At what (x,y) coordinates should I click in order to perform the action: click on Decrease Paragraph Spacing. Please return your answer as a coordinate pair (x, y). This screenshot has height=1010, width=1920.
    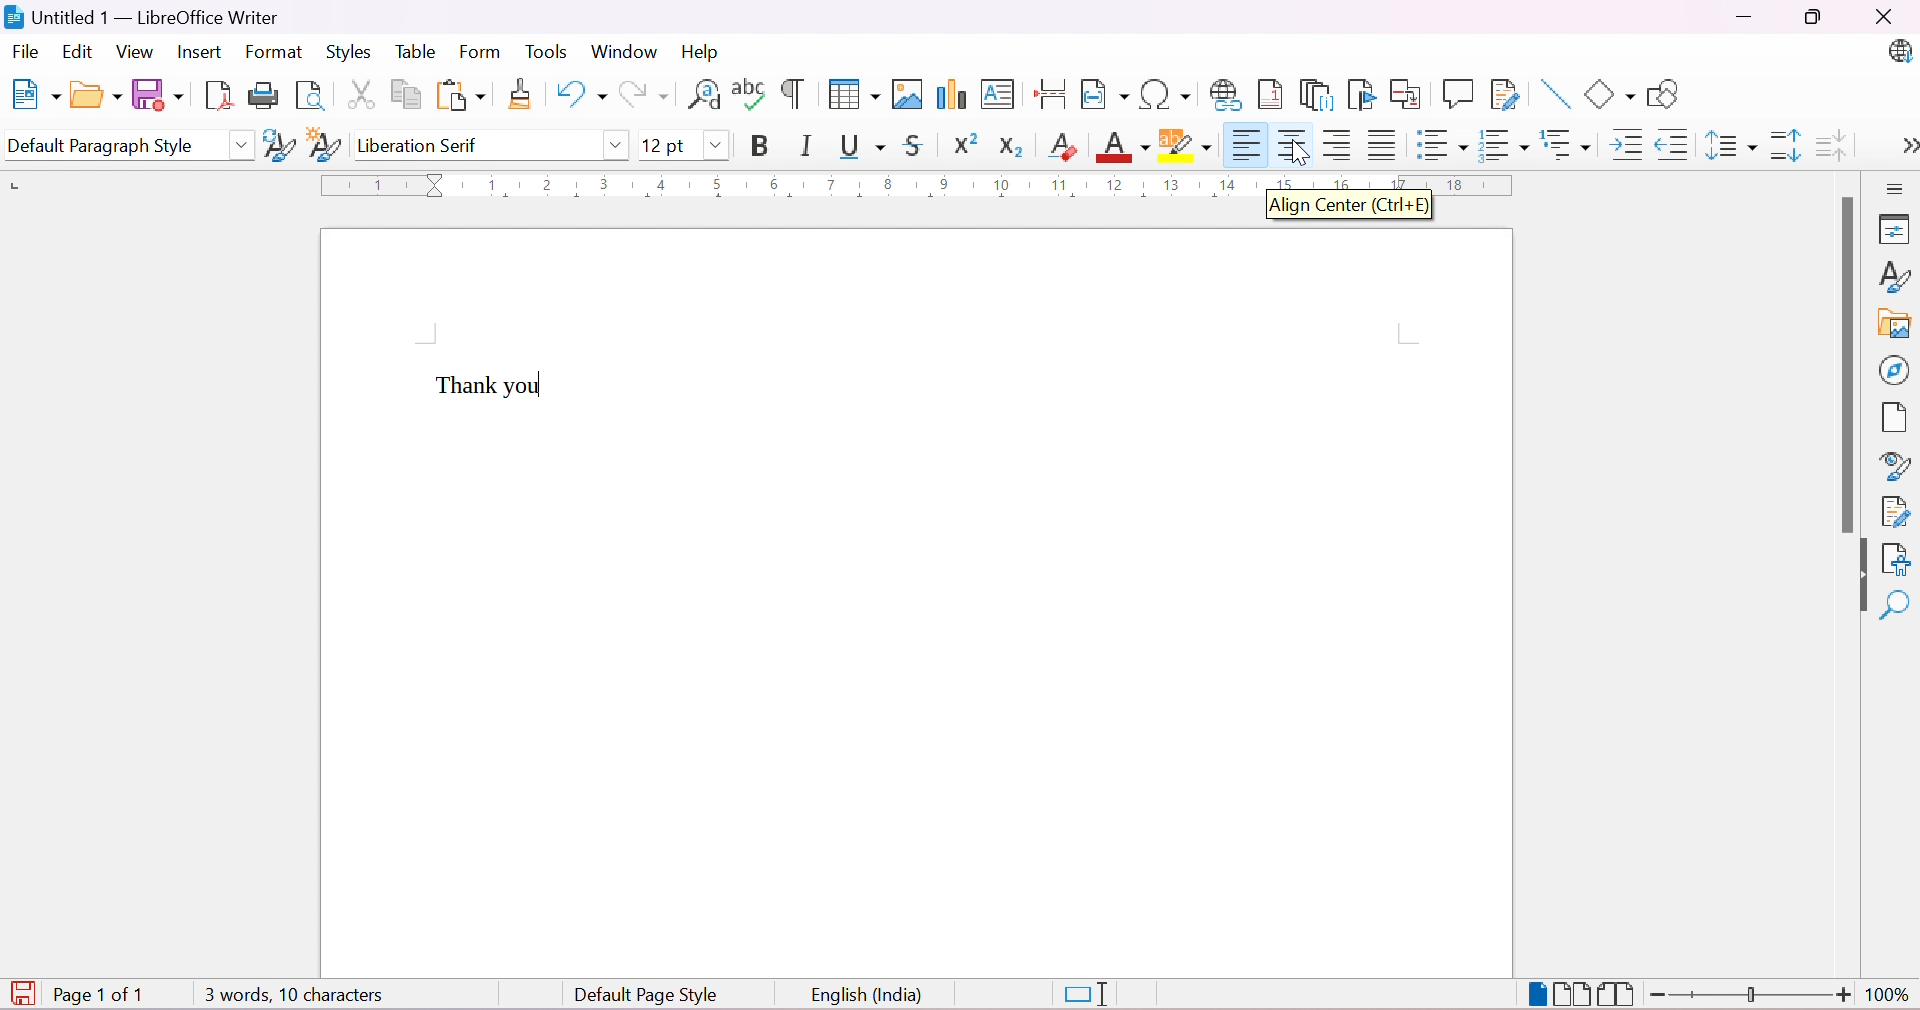
    Looking at the image, I should click on (1832, 142).